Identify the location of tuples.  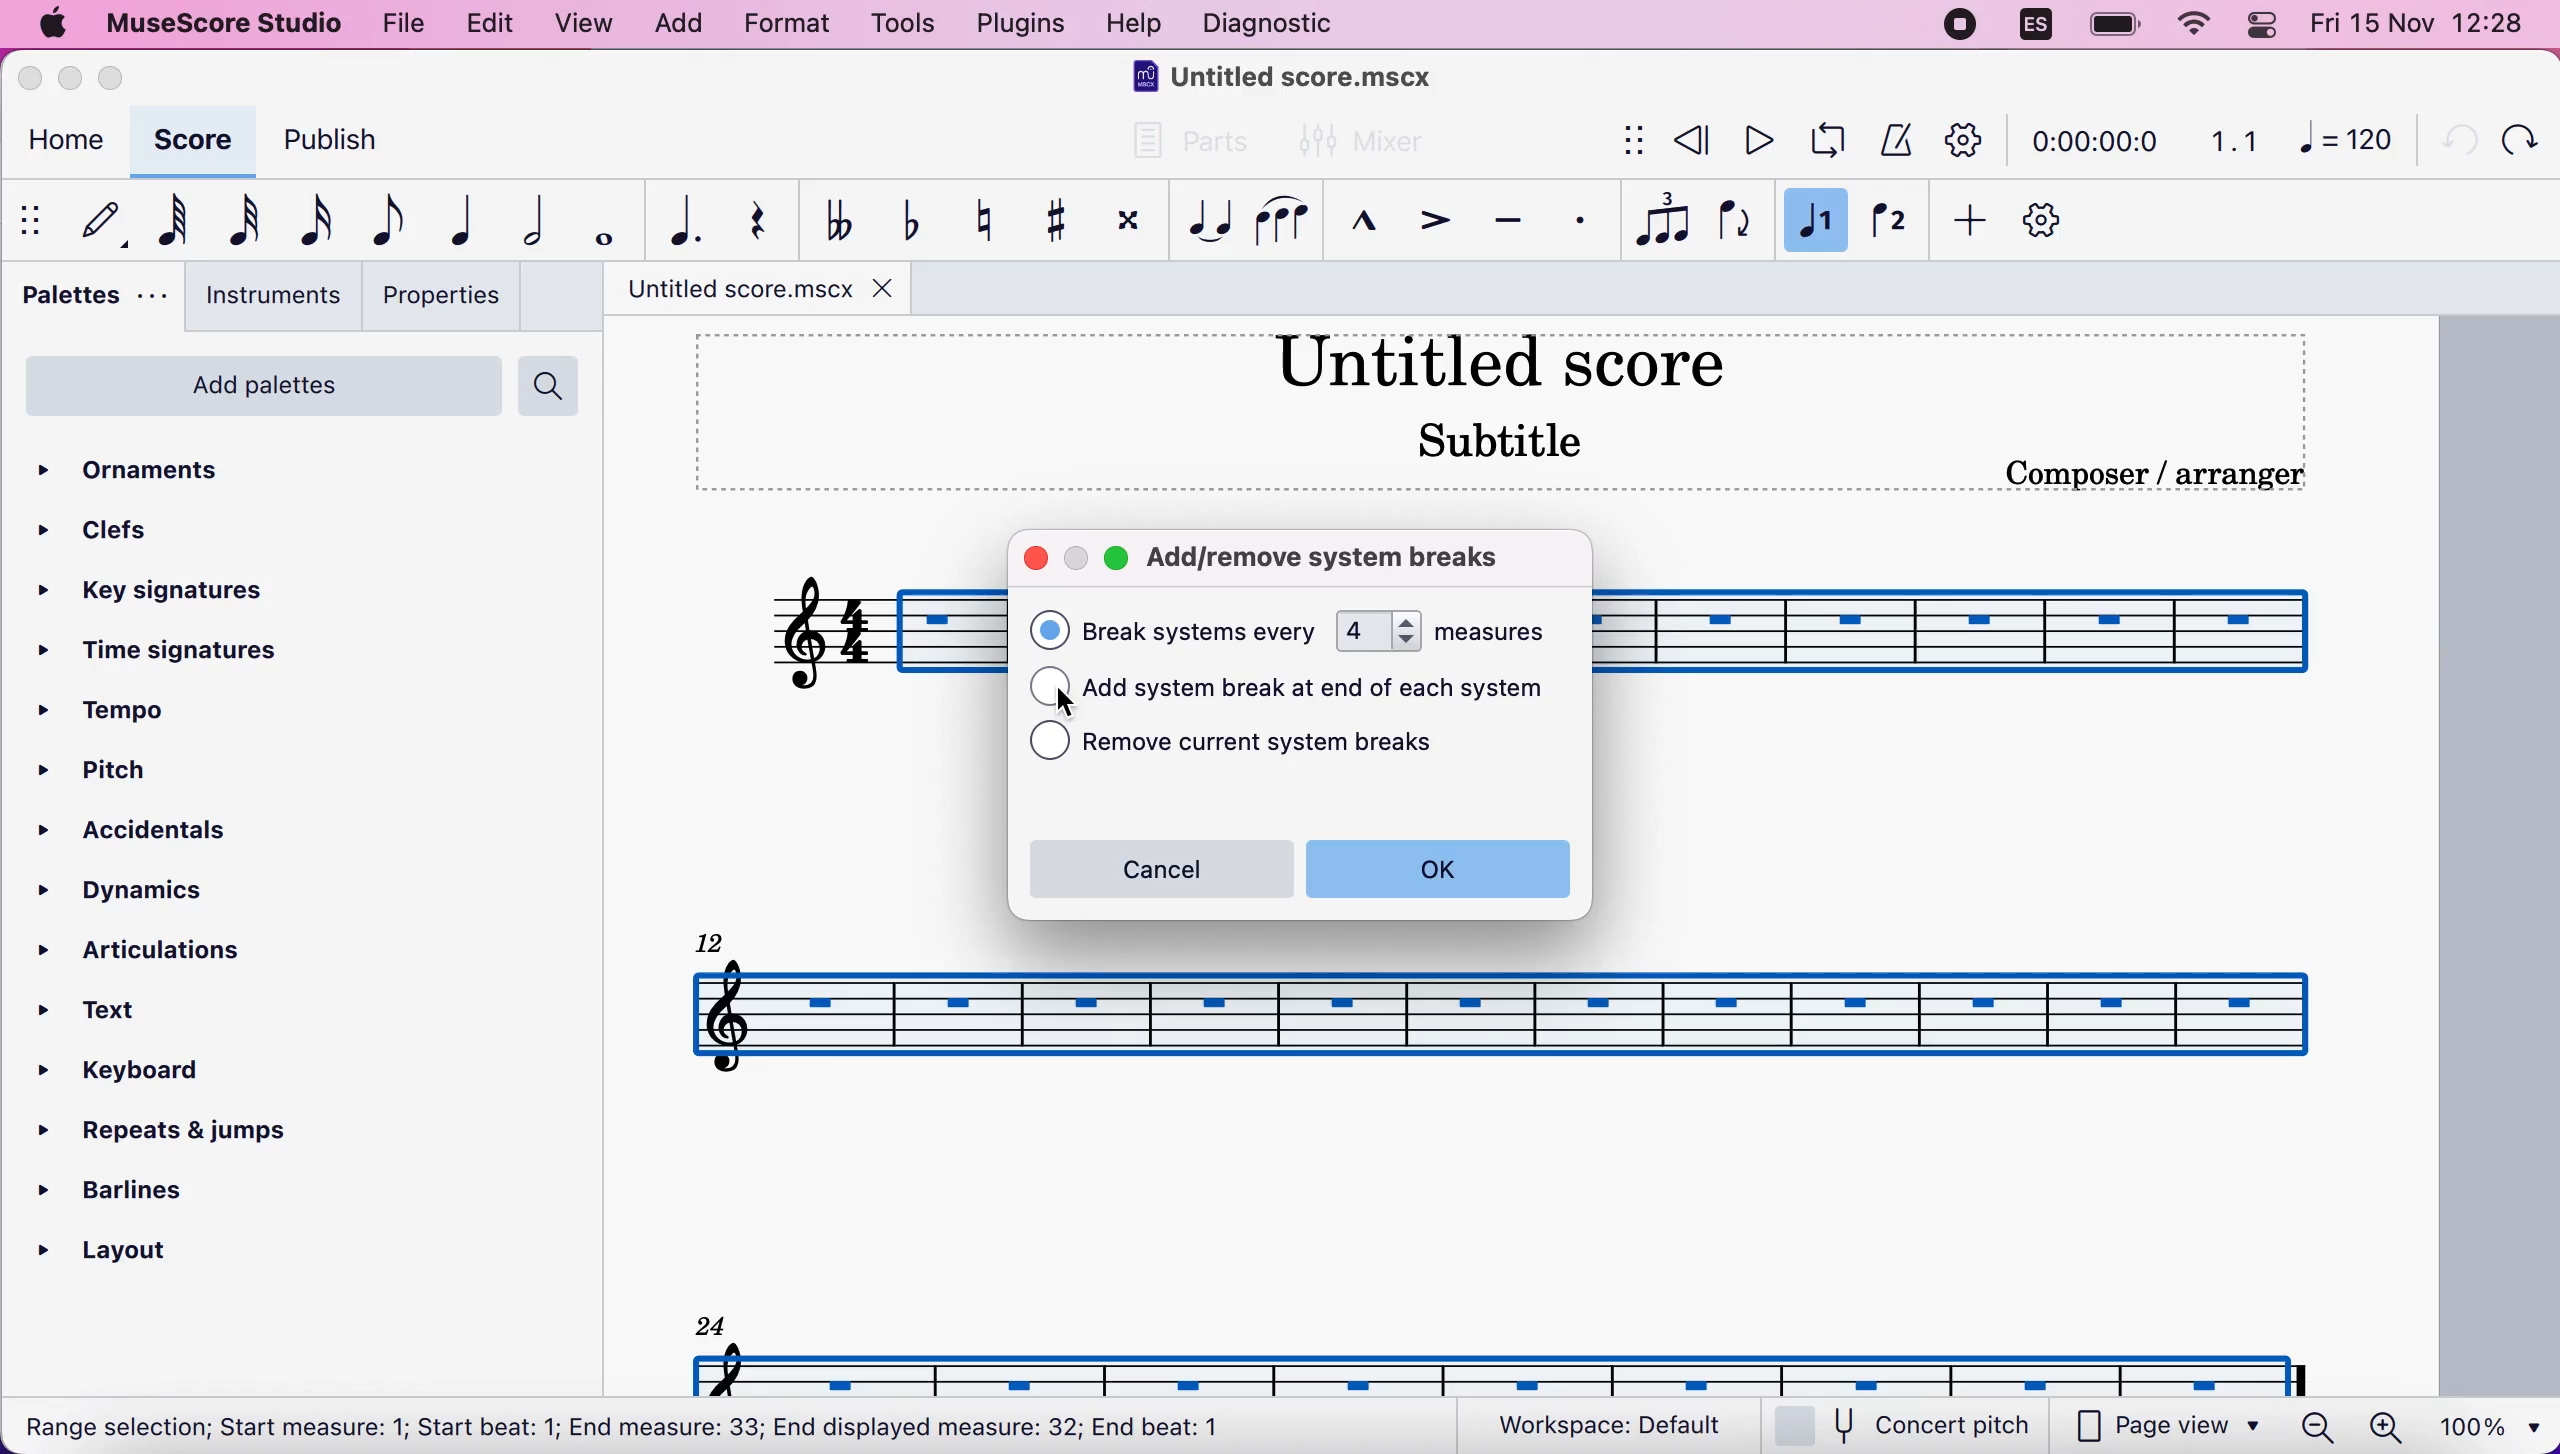
(1664, 221).